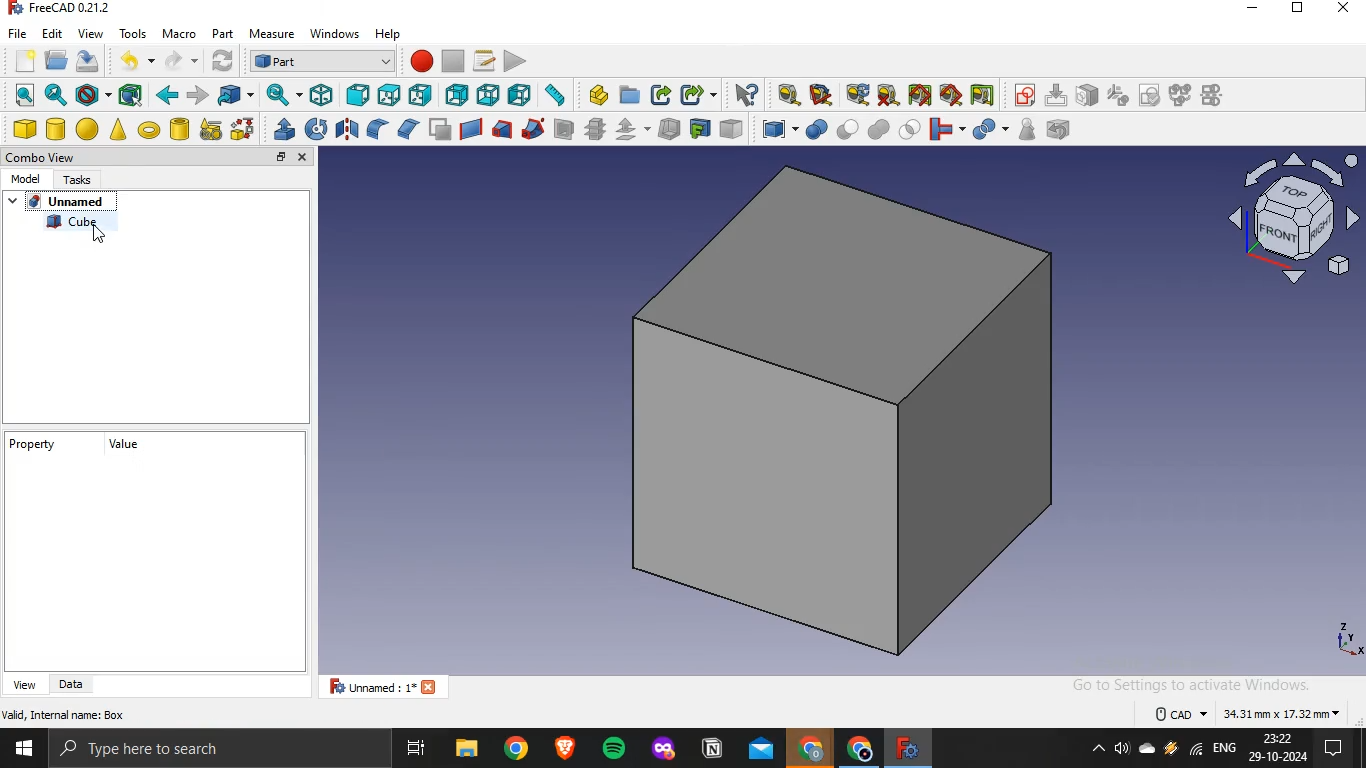  I want to click on front, so click(357, 95).